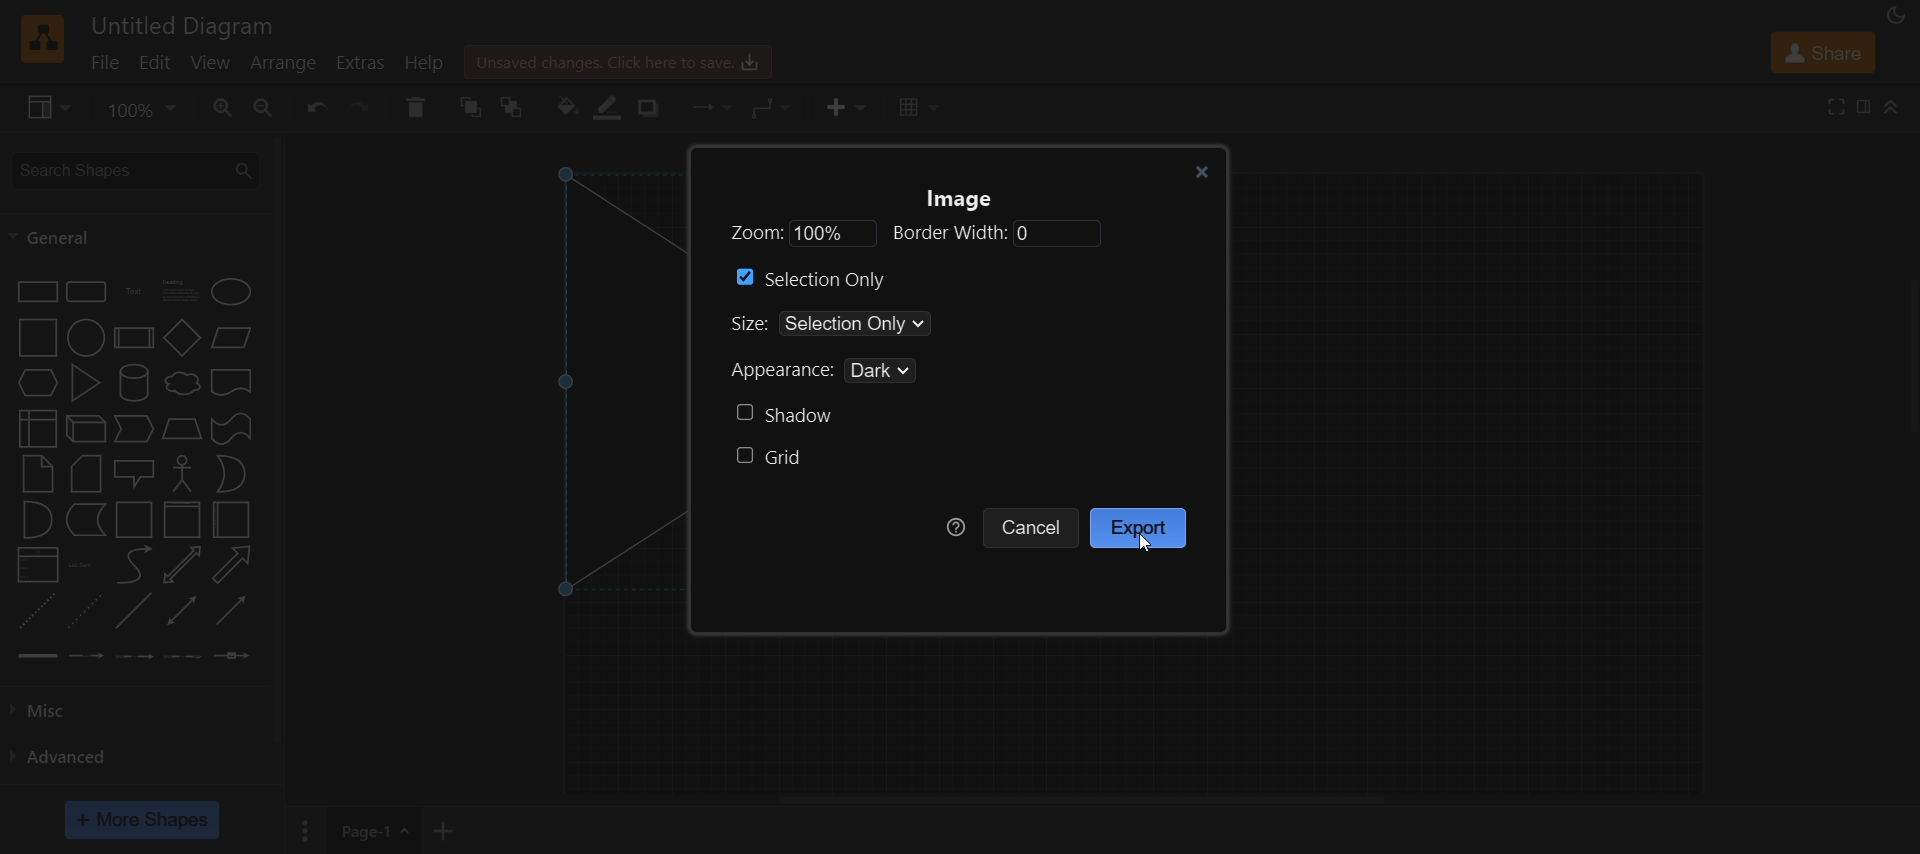 The width and height of the screenshot is (1920, 854). Describe the element at coordinates (784, 414) in the screenshot. I see `shadow` at that location.